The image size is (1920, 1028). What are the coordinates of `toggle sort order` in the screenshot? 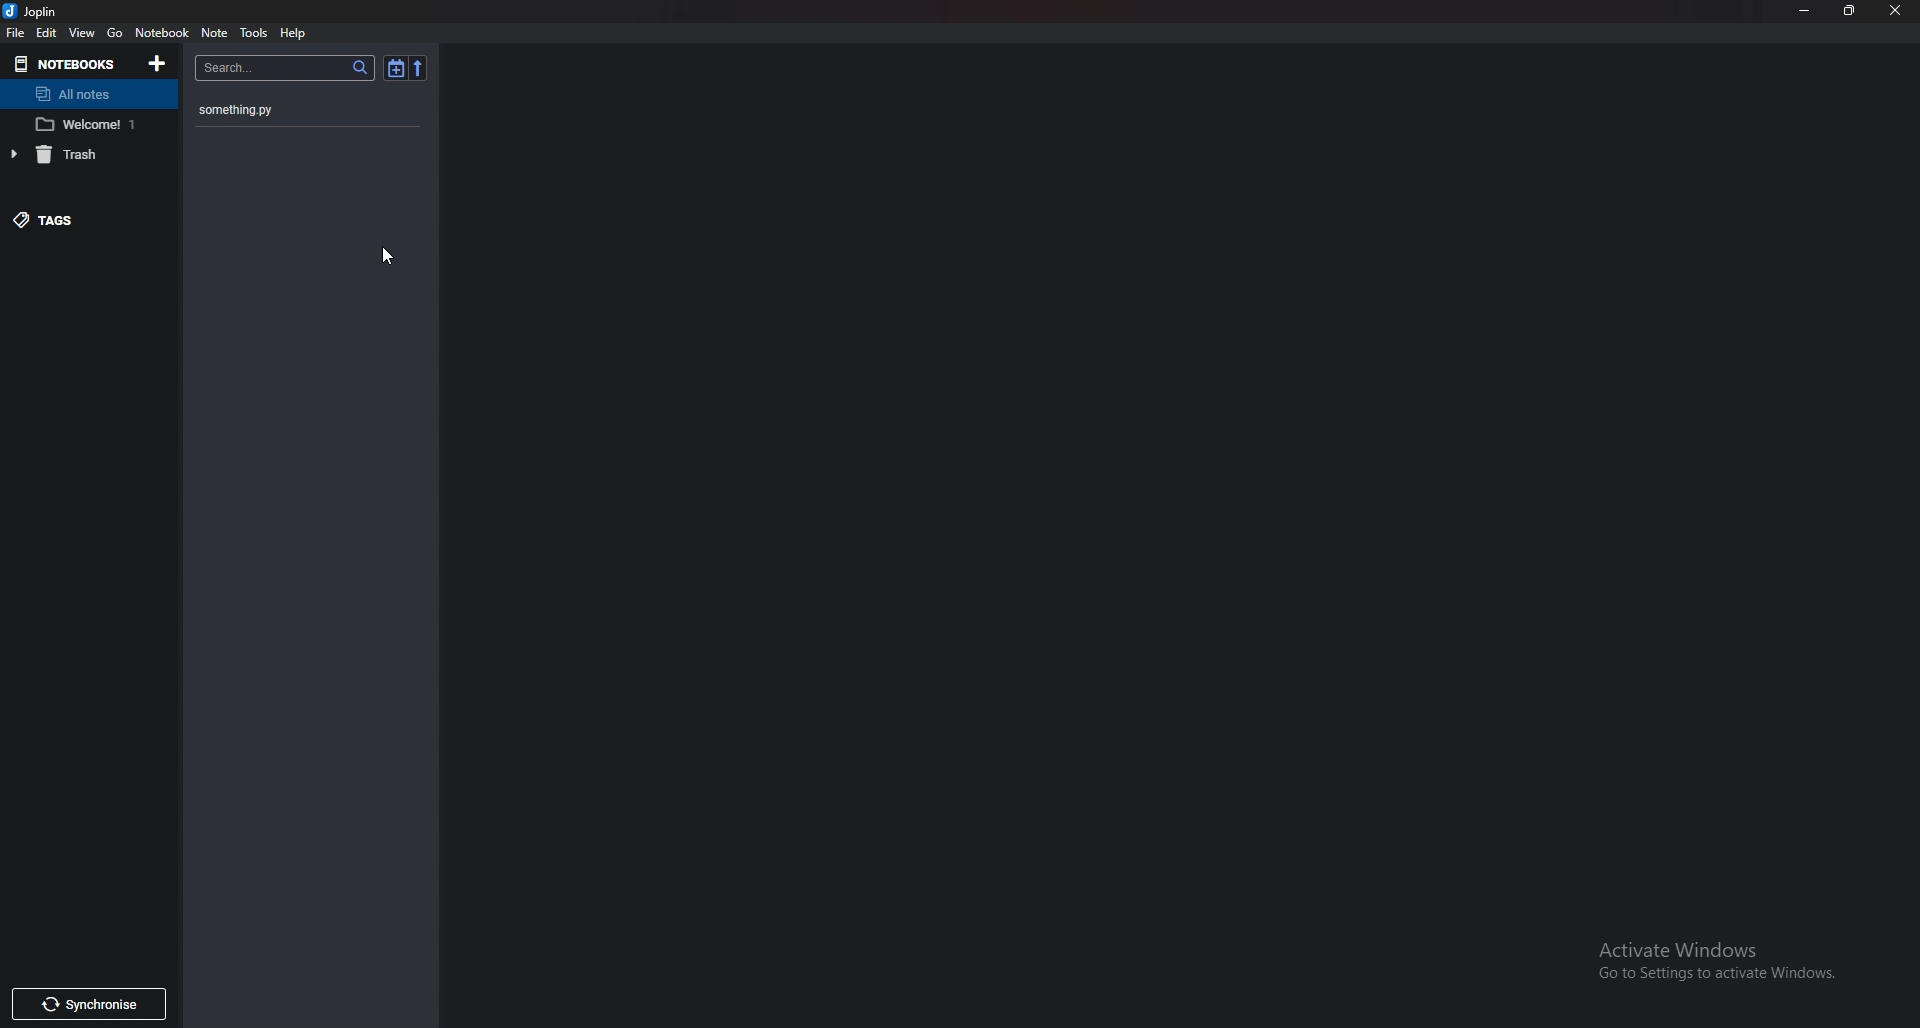 It's located at (395, 68).